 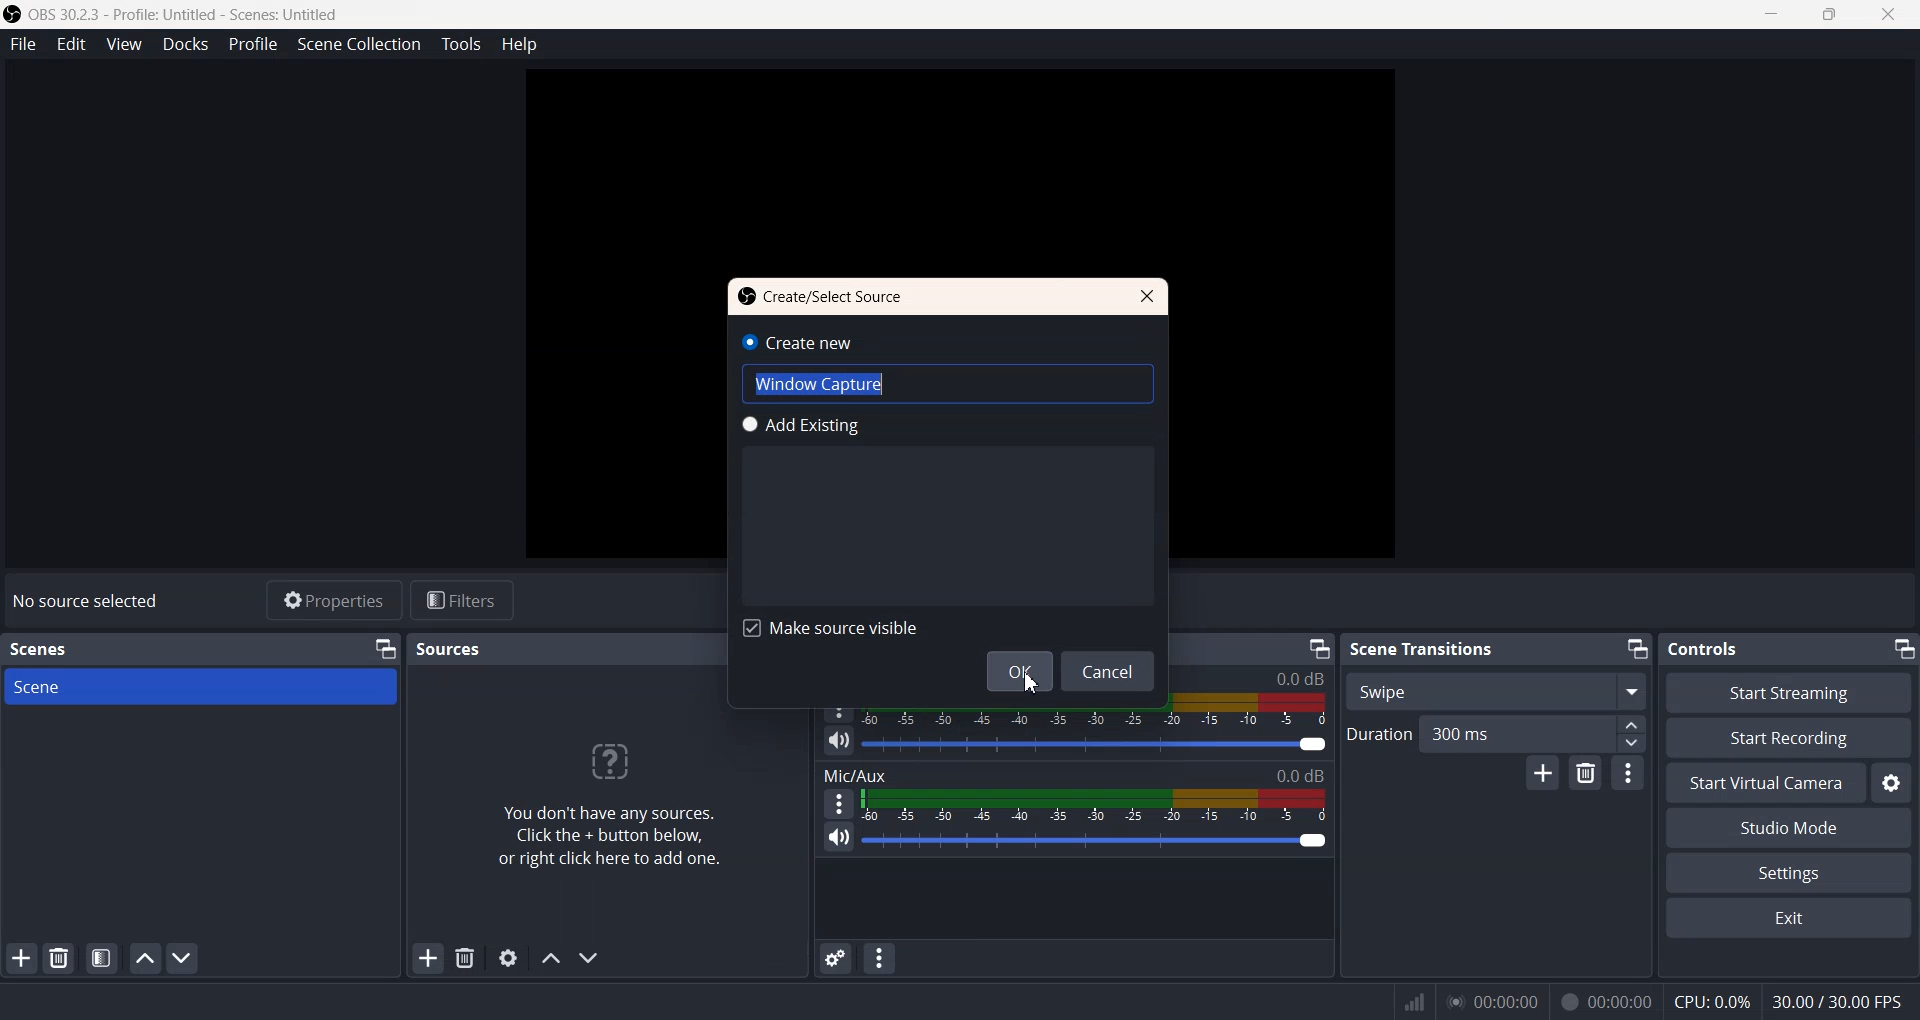 What do you see at coordinates (39, 649) in the screenshot?
I see `Scenes` at bounding box center [39, 649].